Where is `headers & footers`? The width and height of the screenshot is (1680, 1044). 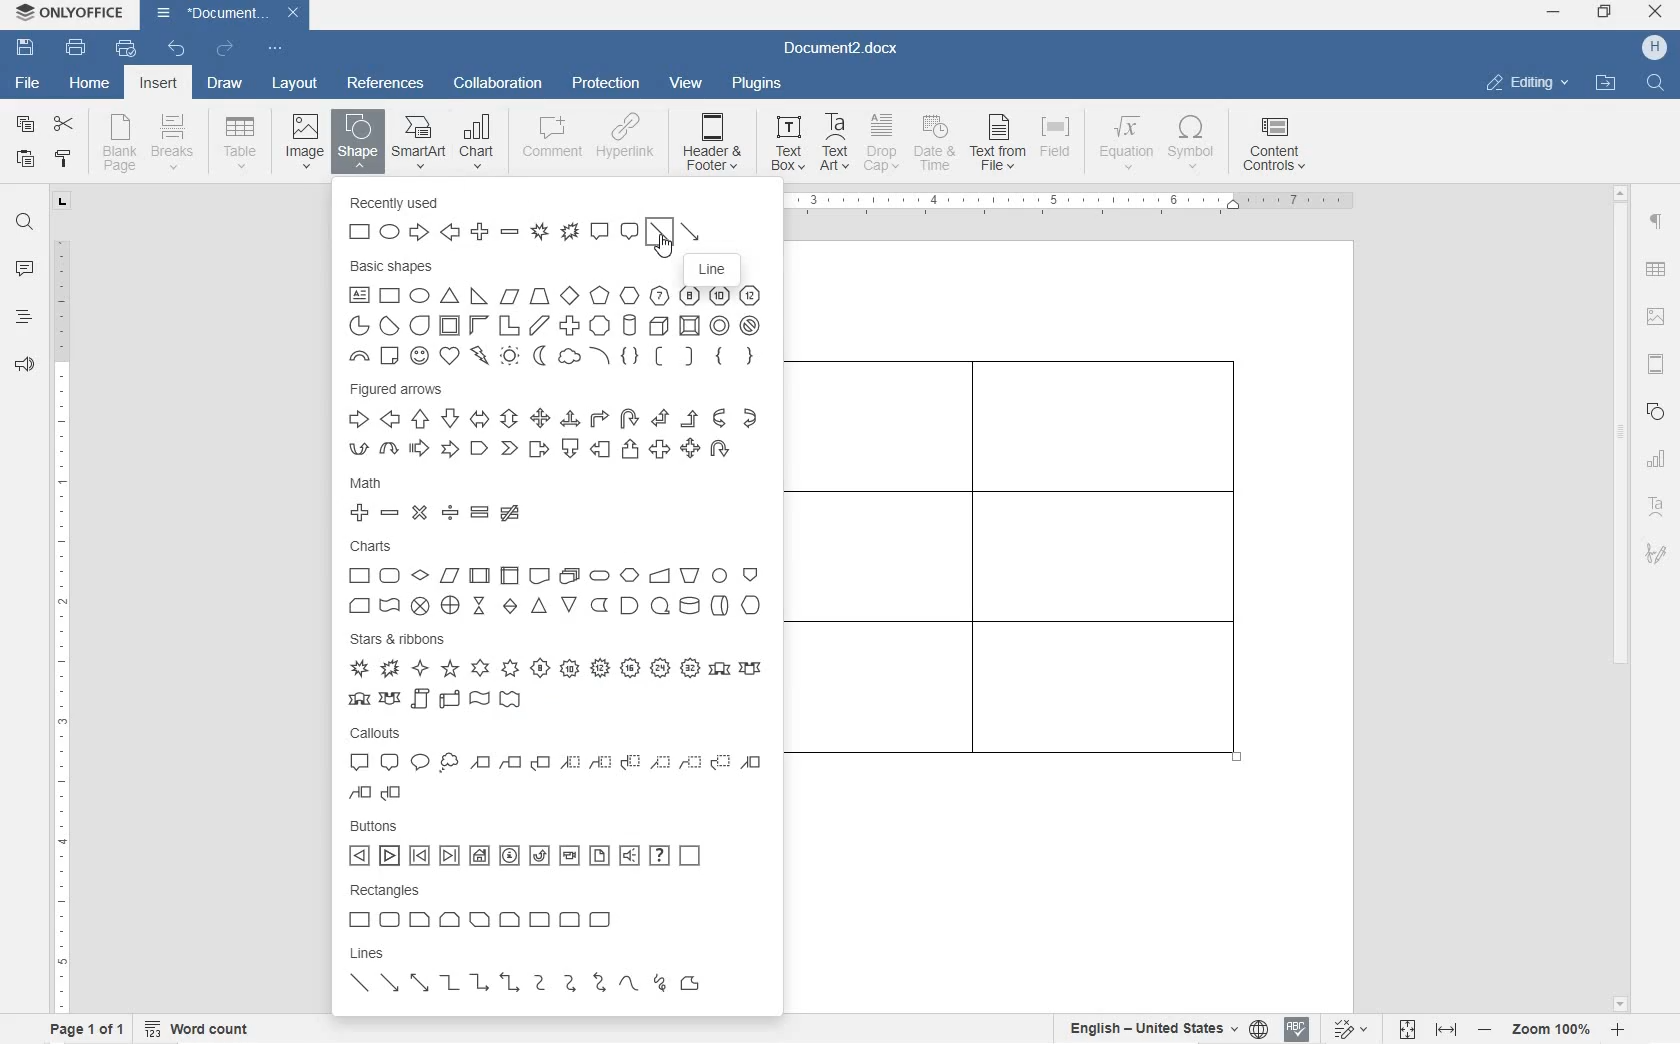 headers & footers is located at coordinates (1657, 366).